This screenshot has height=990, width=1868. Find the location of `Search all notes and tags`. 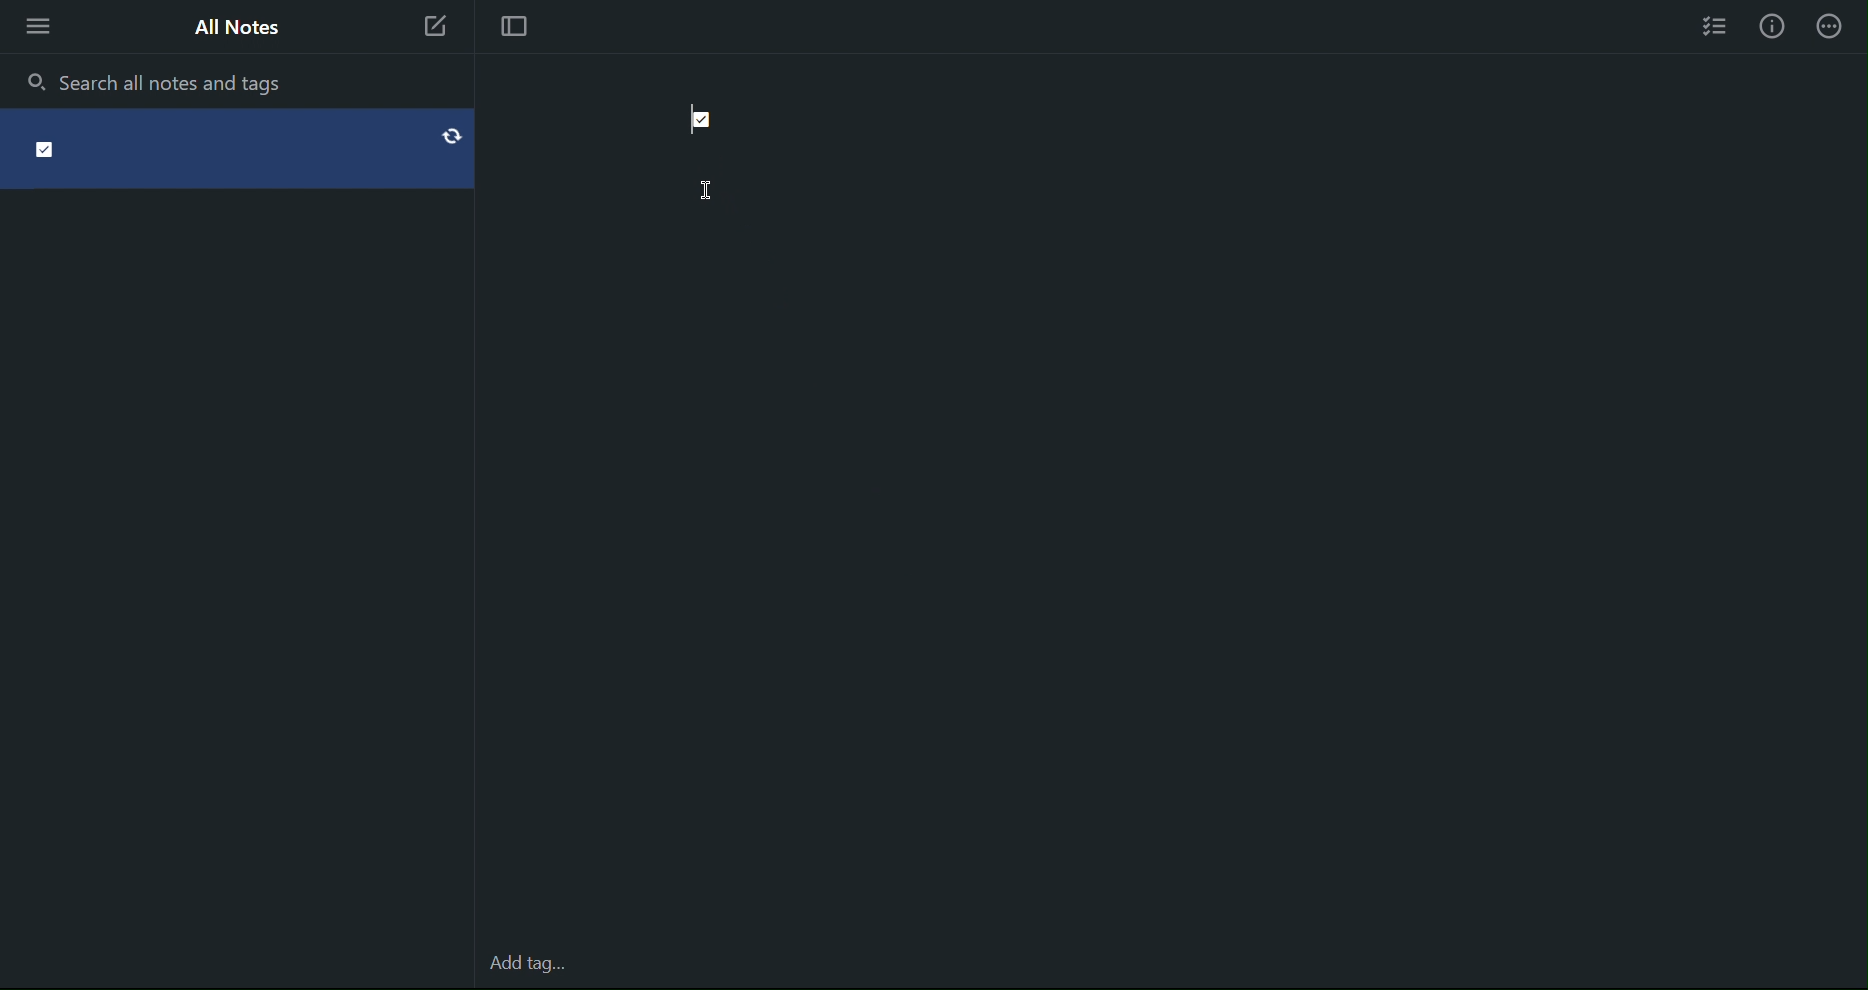

Search all notes and tags is located at coordinates (174, 80).